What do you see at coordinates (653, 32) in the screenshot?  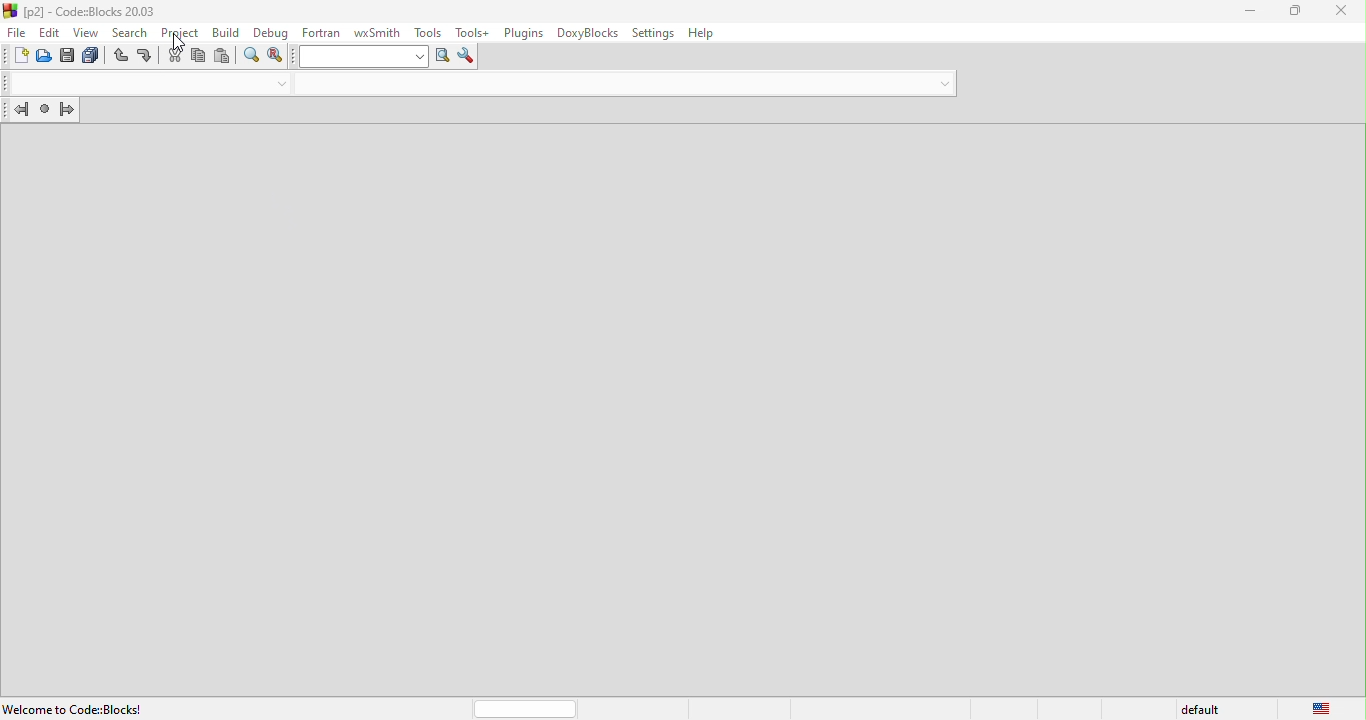 I see `settings` at bounding box center [653, 32].